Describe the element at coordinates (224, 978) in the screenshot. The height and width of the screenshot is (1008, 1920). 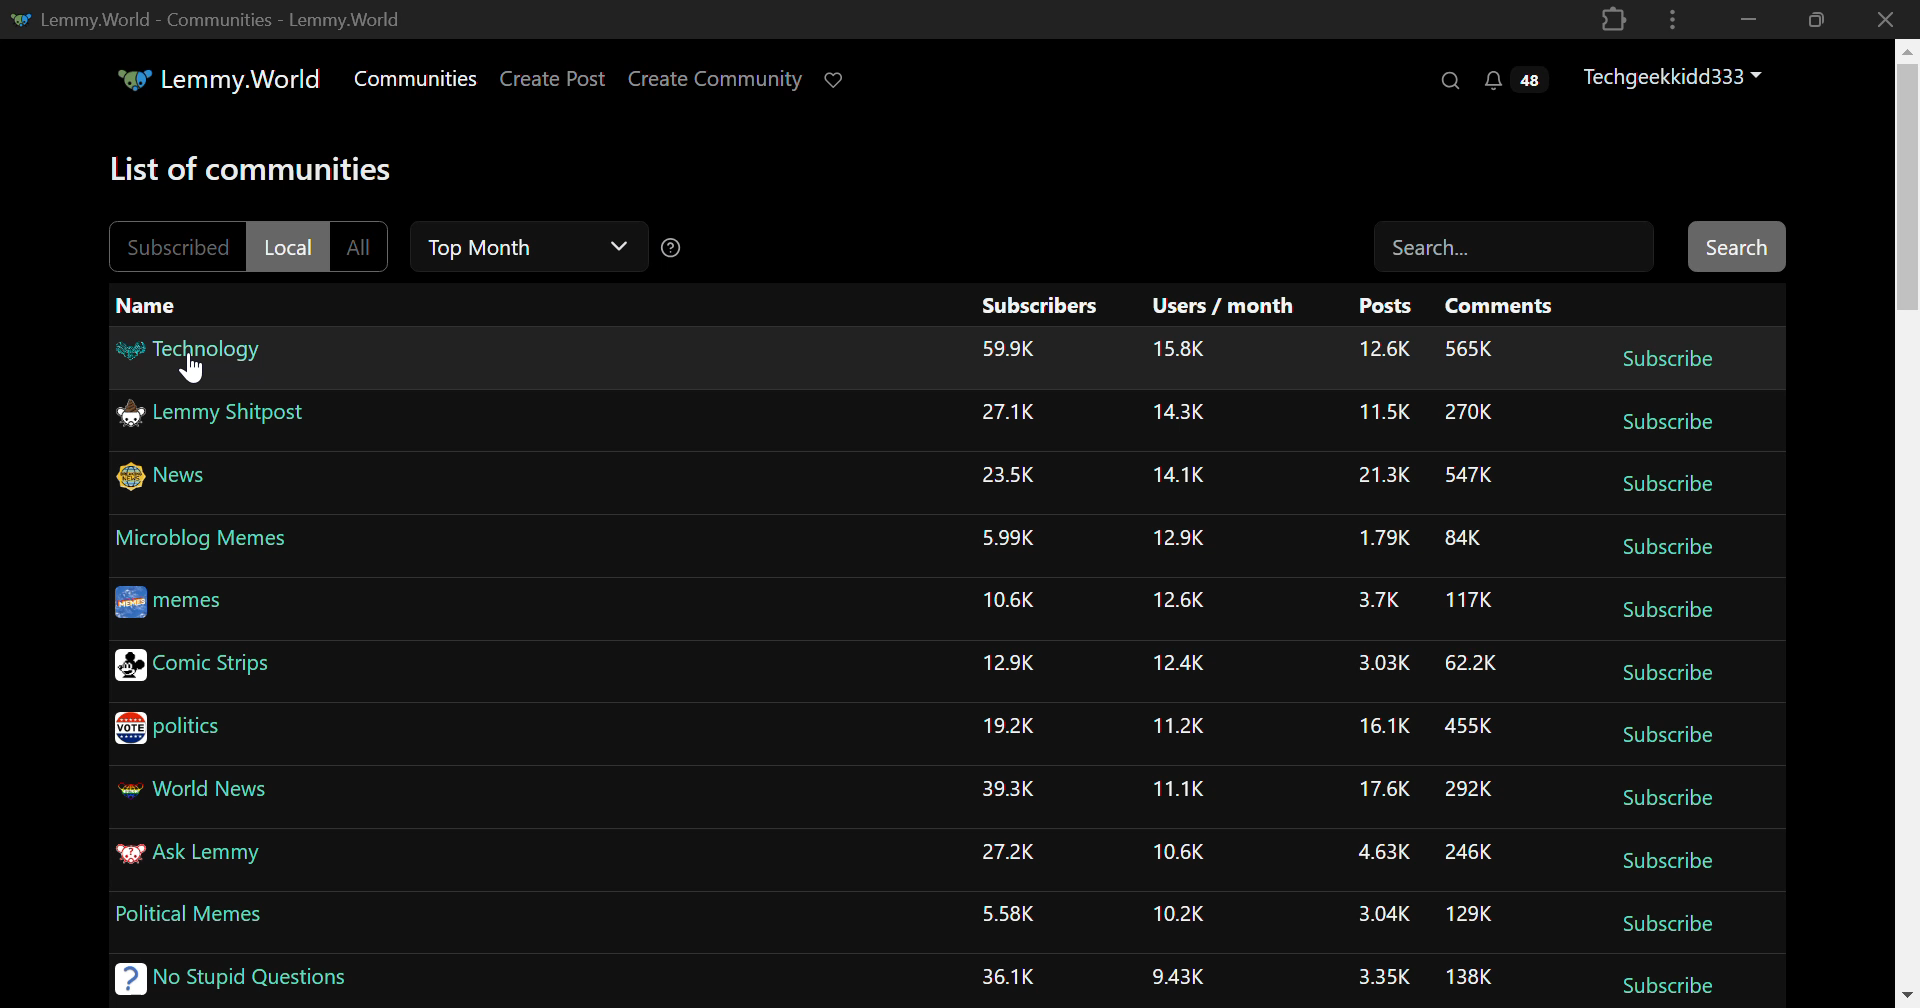
I see `No Stupid Questions` at that location.